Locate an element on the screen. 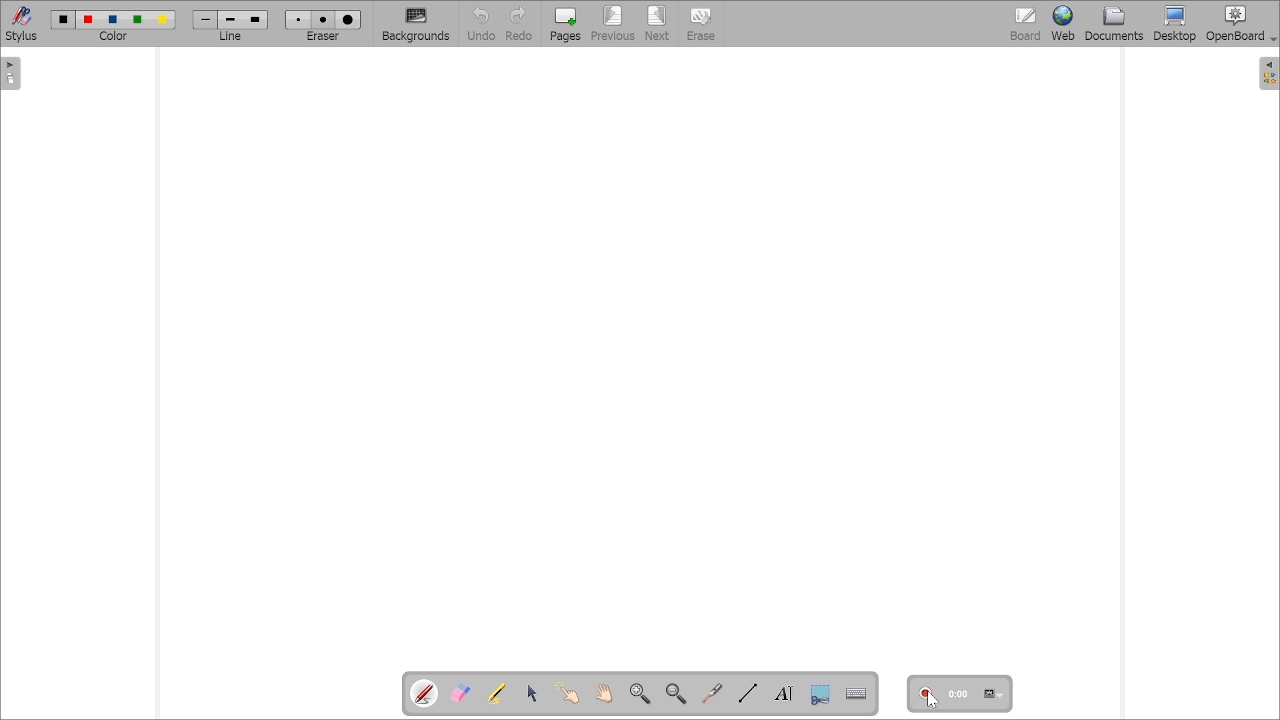 The height and width of the screenshot is (720, 1280). bOARD is located at coordinates (1025, 24).